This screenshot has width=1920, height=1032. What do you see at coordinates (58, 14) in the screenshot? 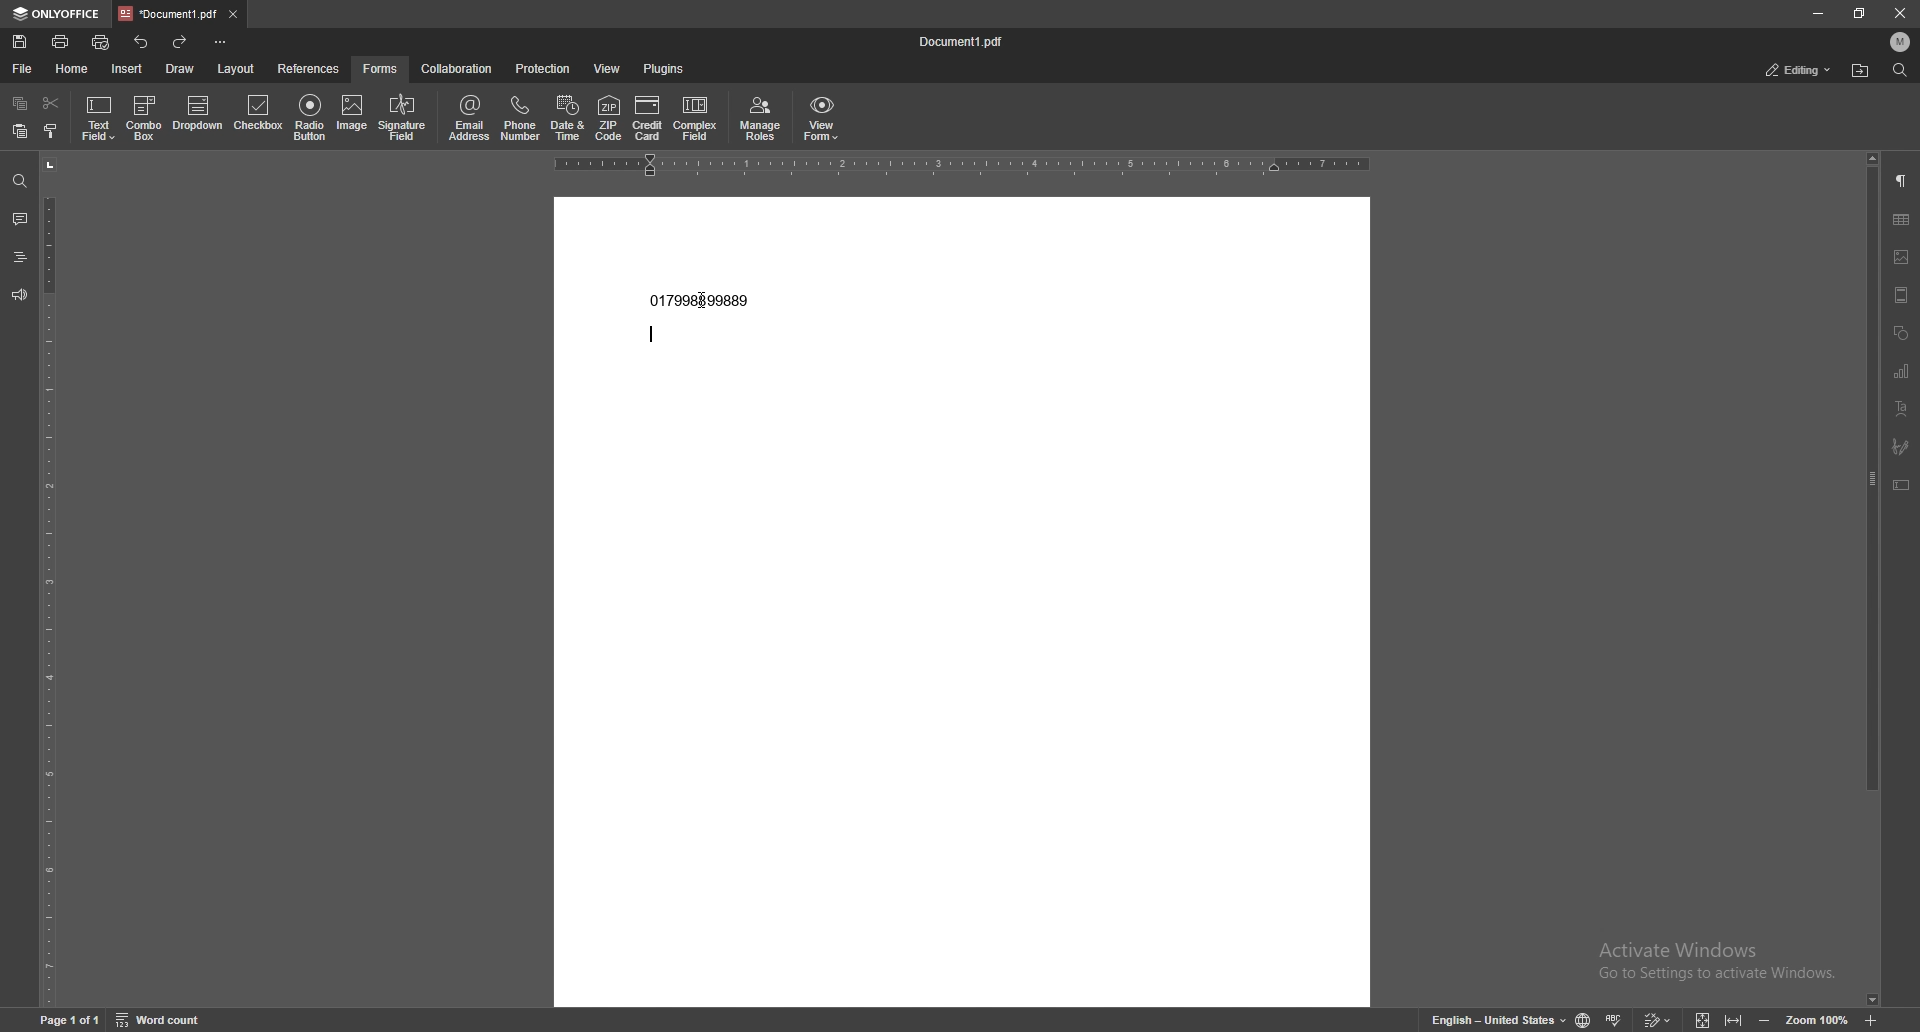
I see `onlyoffice` at bounding box center [58, 14].